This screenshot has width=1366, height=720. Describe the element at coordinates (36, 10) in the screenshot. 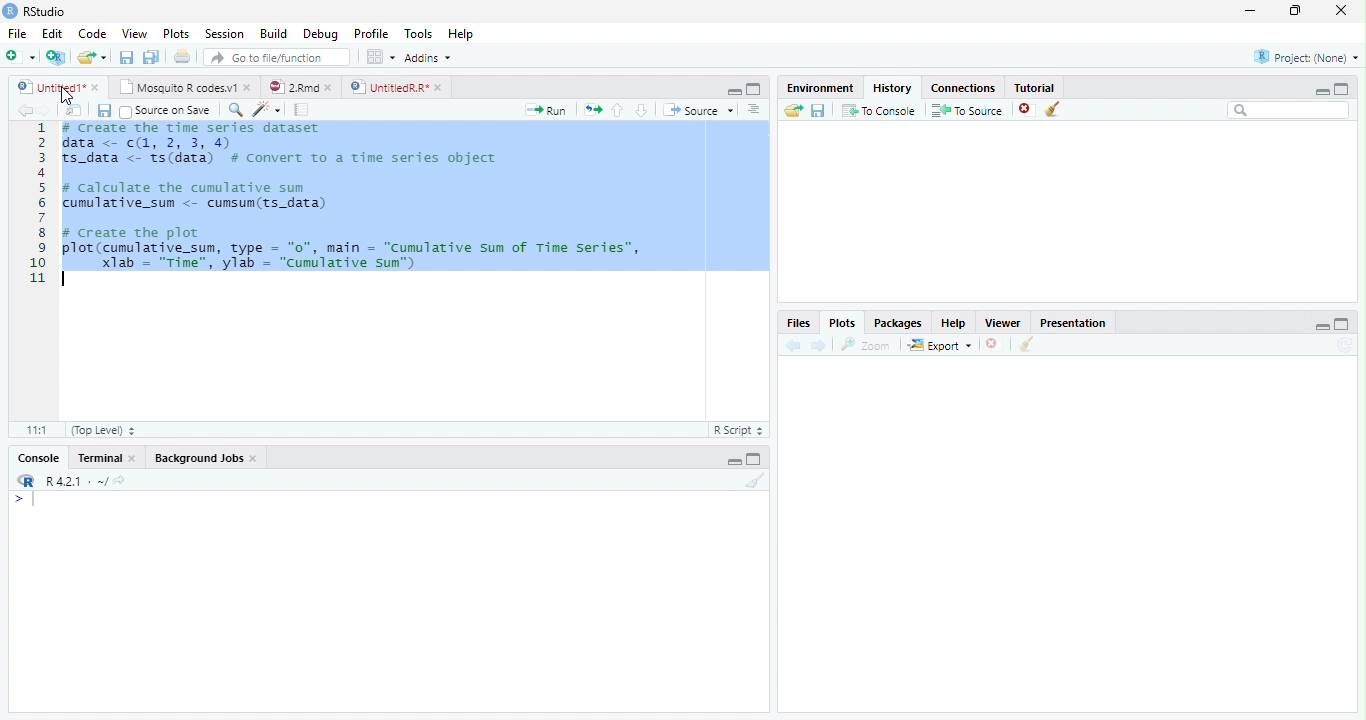

I see `Rstudio` at that location.